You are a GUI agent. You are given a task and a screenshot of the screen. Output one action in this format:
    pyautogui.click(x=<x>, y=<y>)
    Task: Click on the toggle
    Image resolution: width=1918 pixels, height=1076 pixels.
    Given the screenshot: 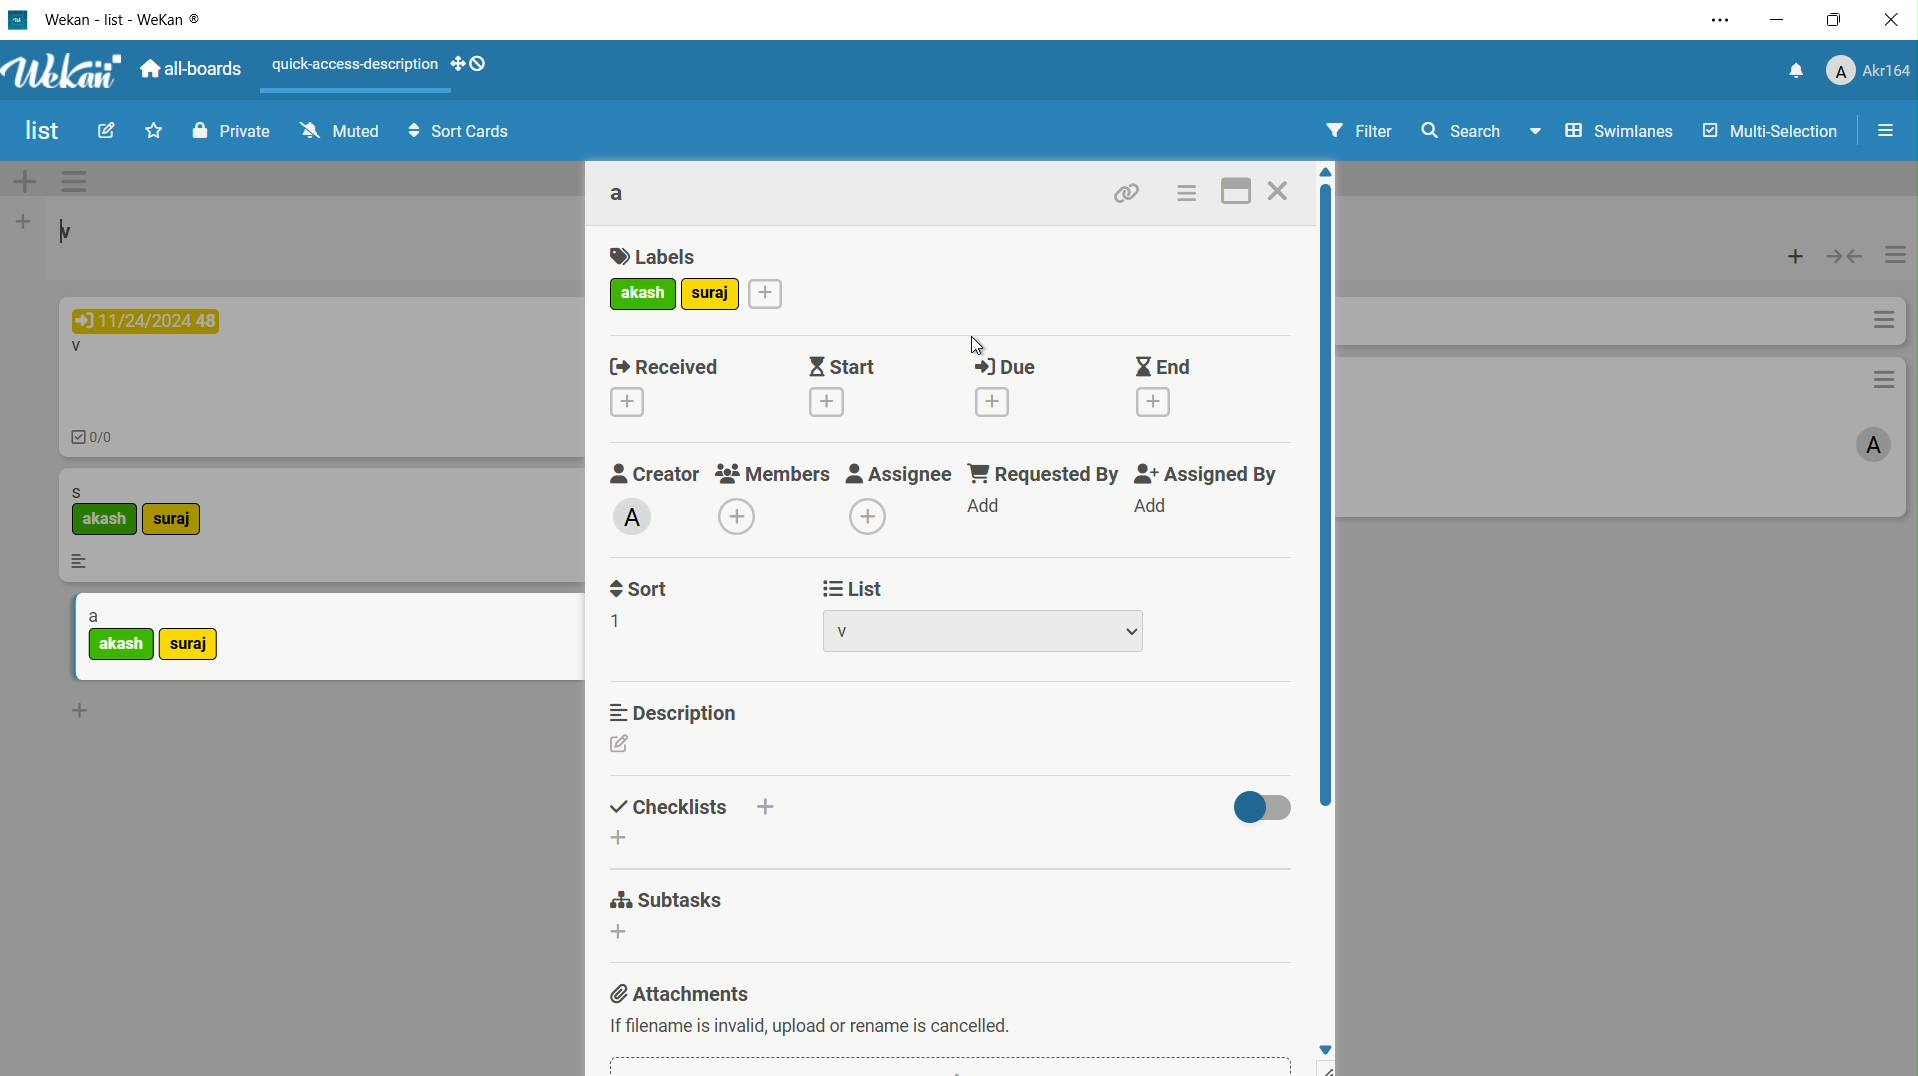 What is the action you would take?
    pyautogui.click(x=1845, y=259)
    